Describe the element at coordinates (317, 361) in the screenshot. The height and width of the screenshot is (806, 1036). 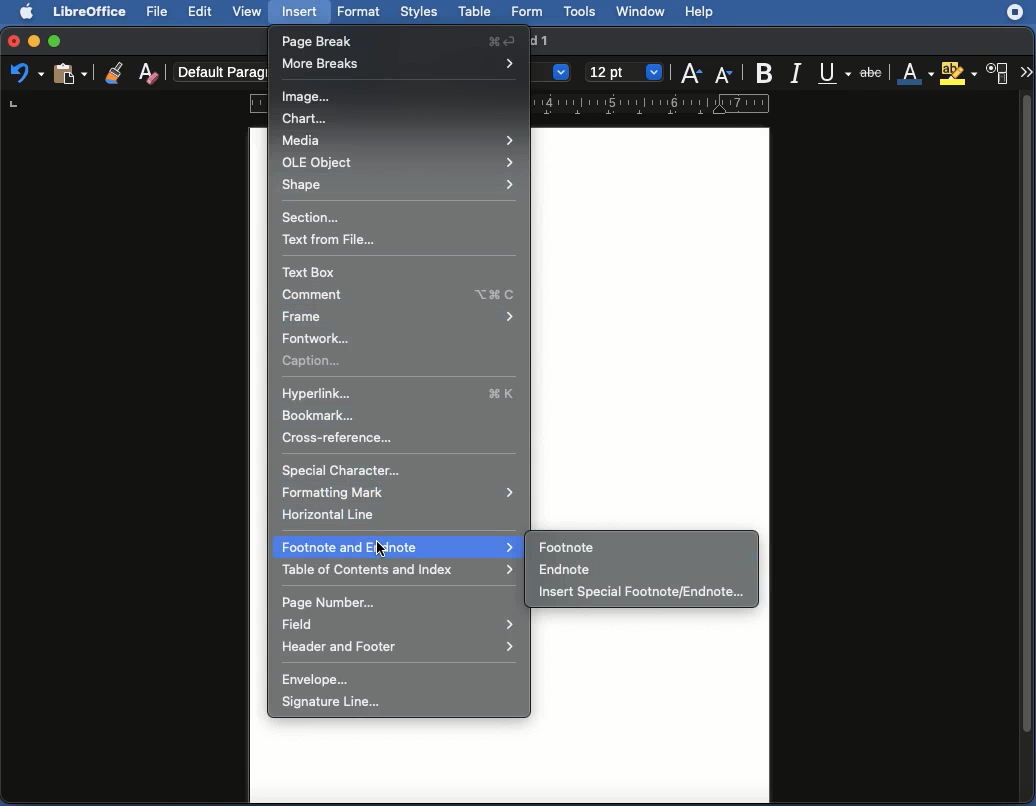
I see `Caption` at that location.